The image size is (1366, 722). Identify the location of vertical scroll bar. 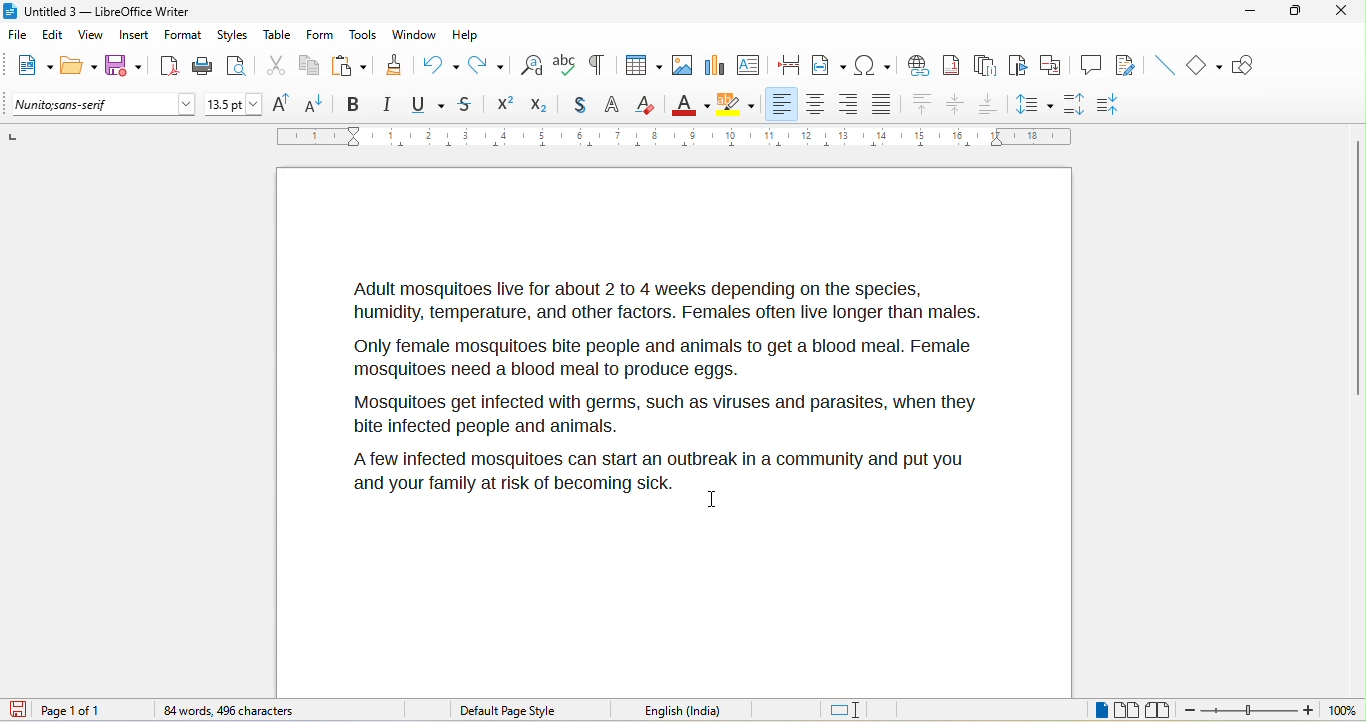
(1357, 270).